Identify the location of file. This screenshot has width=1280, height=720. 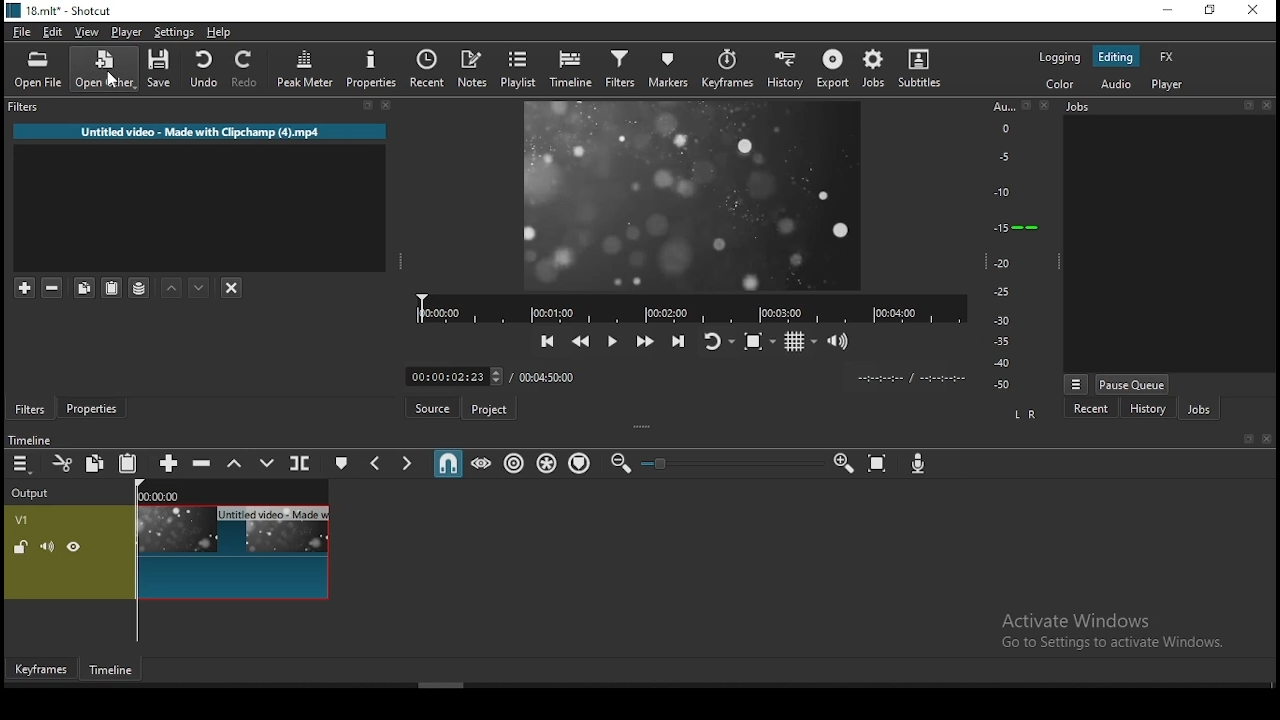
(23, 29).